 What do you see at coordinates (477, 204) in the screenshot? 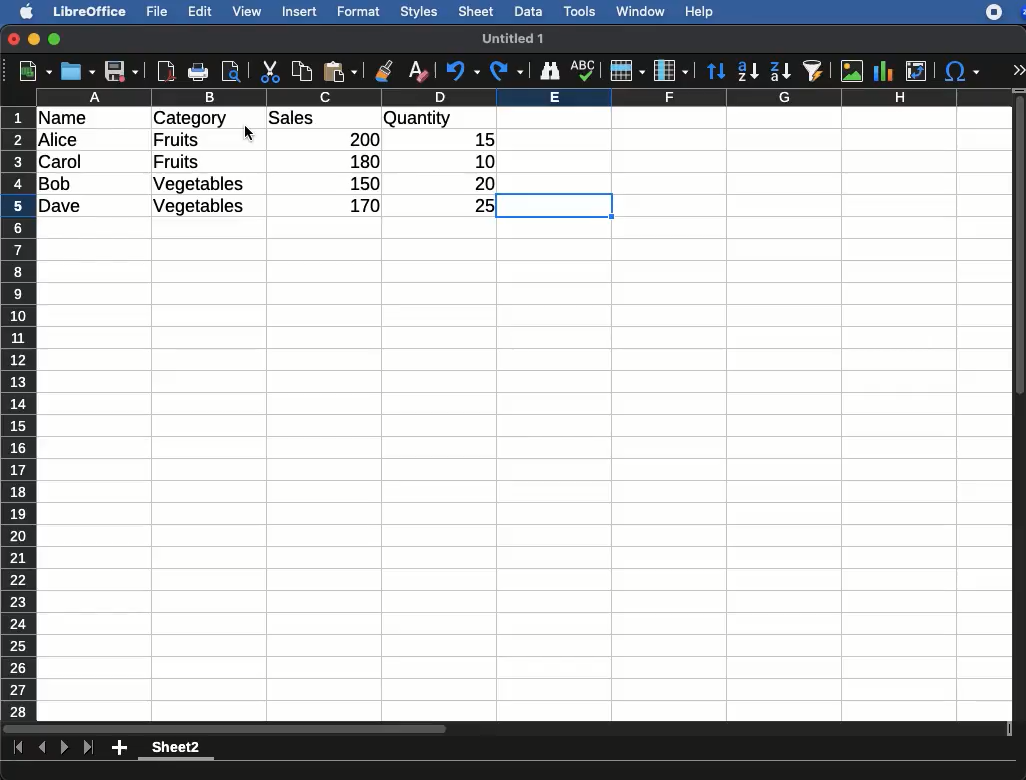
I see `25` at bounding box center [477, 204].